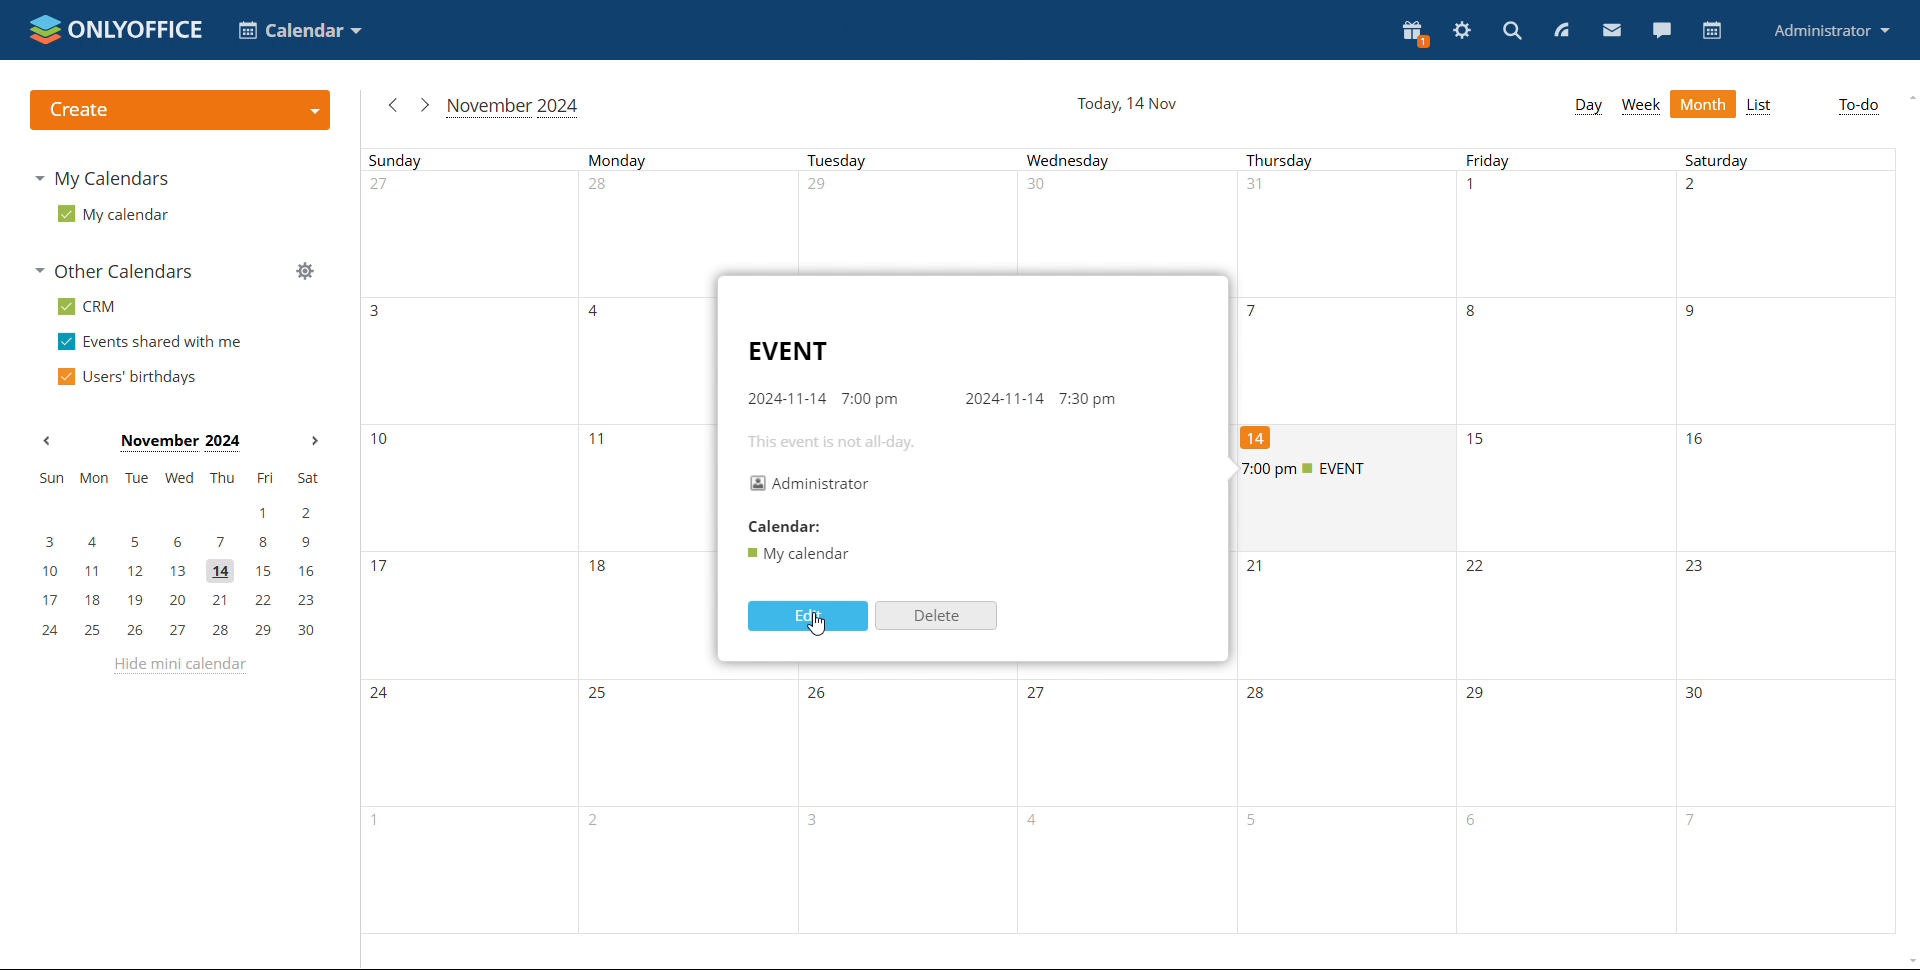 Image resolution: width=1920 pixels, height=970 pixels. Describe the element at coordinates (1265, 189) in the screenshot. I see `number` at that location.